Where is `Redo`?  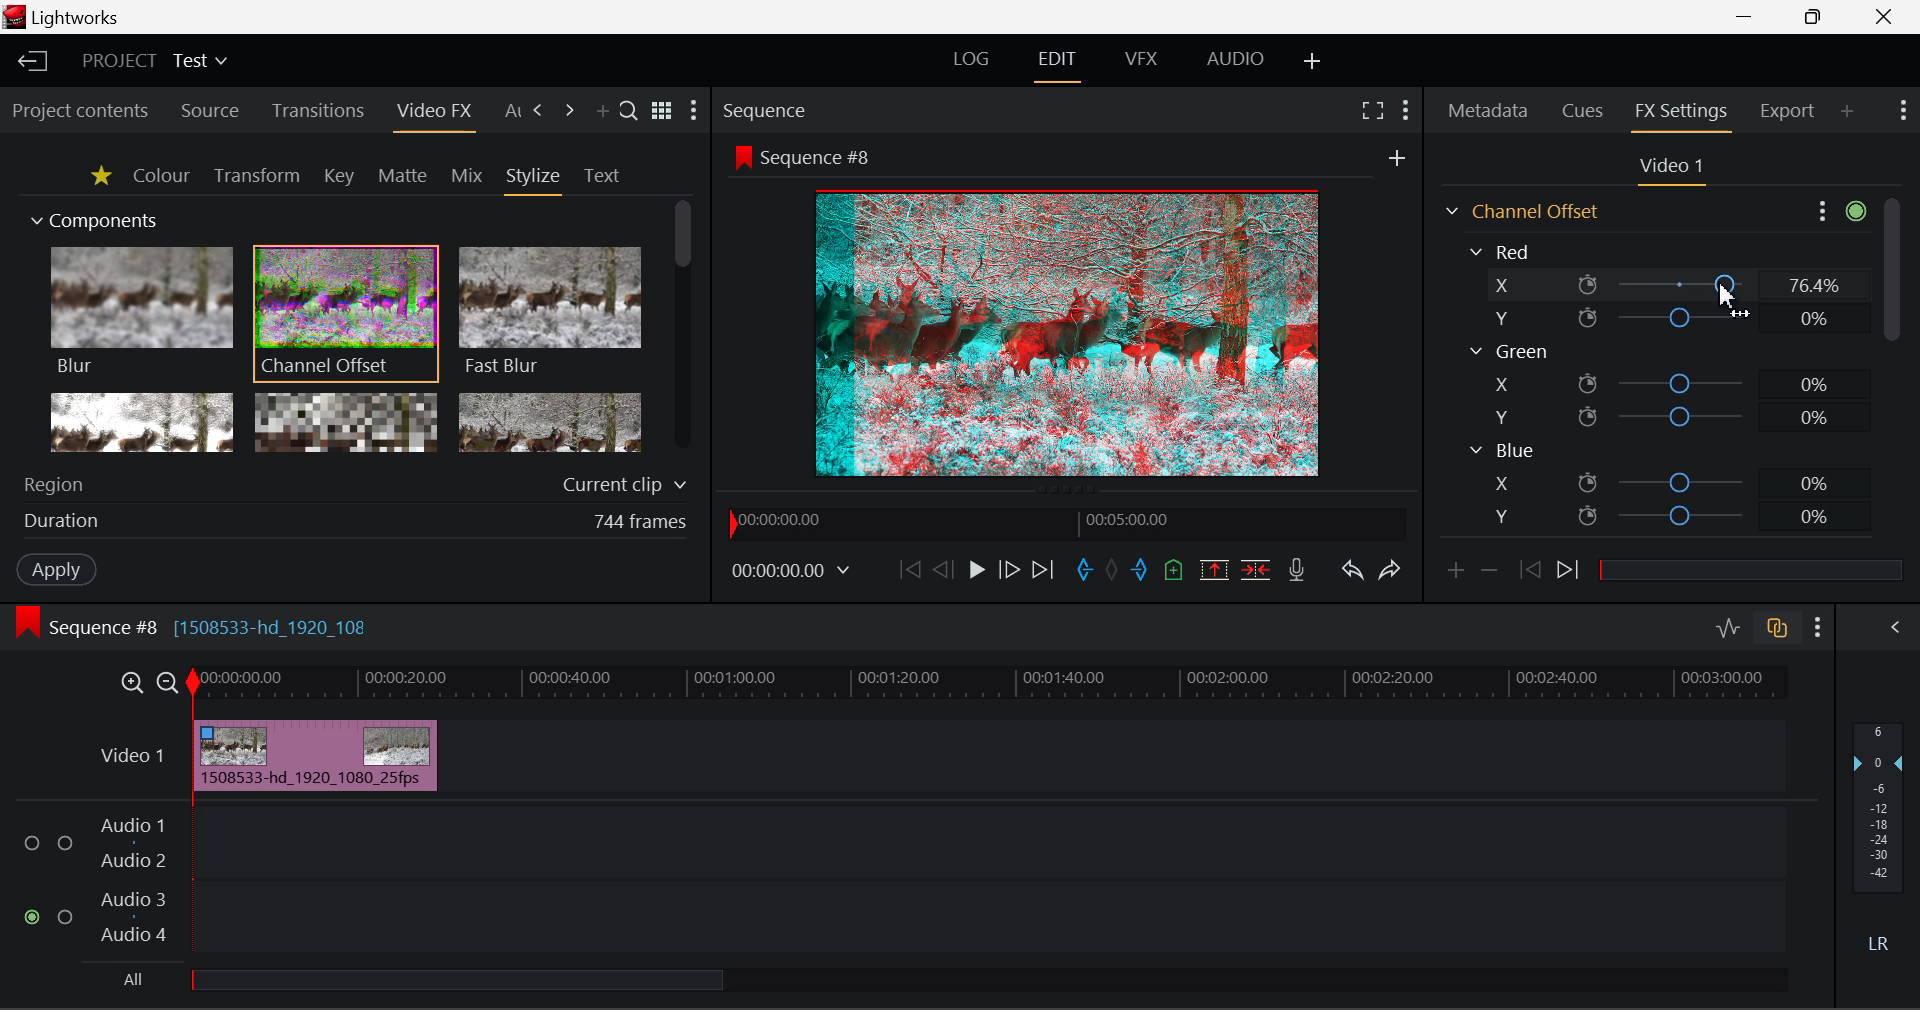
Redo is located at coordinates (1391, 574).